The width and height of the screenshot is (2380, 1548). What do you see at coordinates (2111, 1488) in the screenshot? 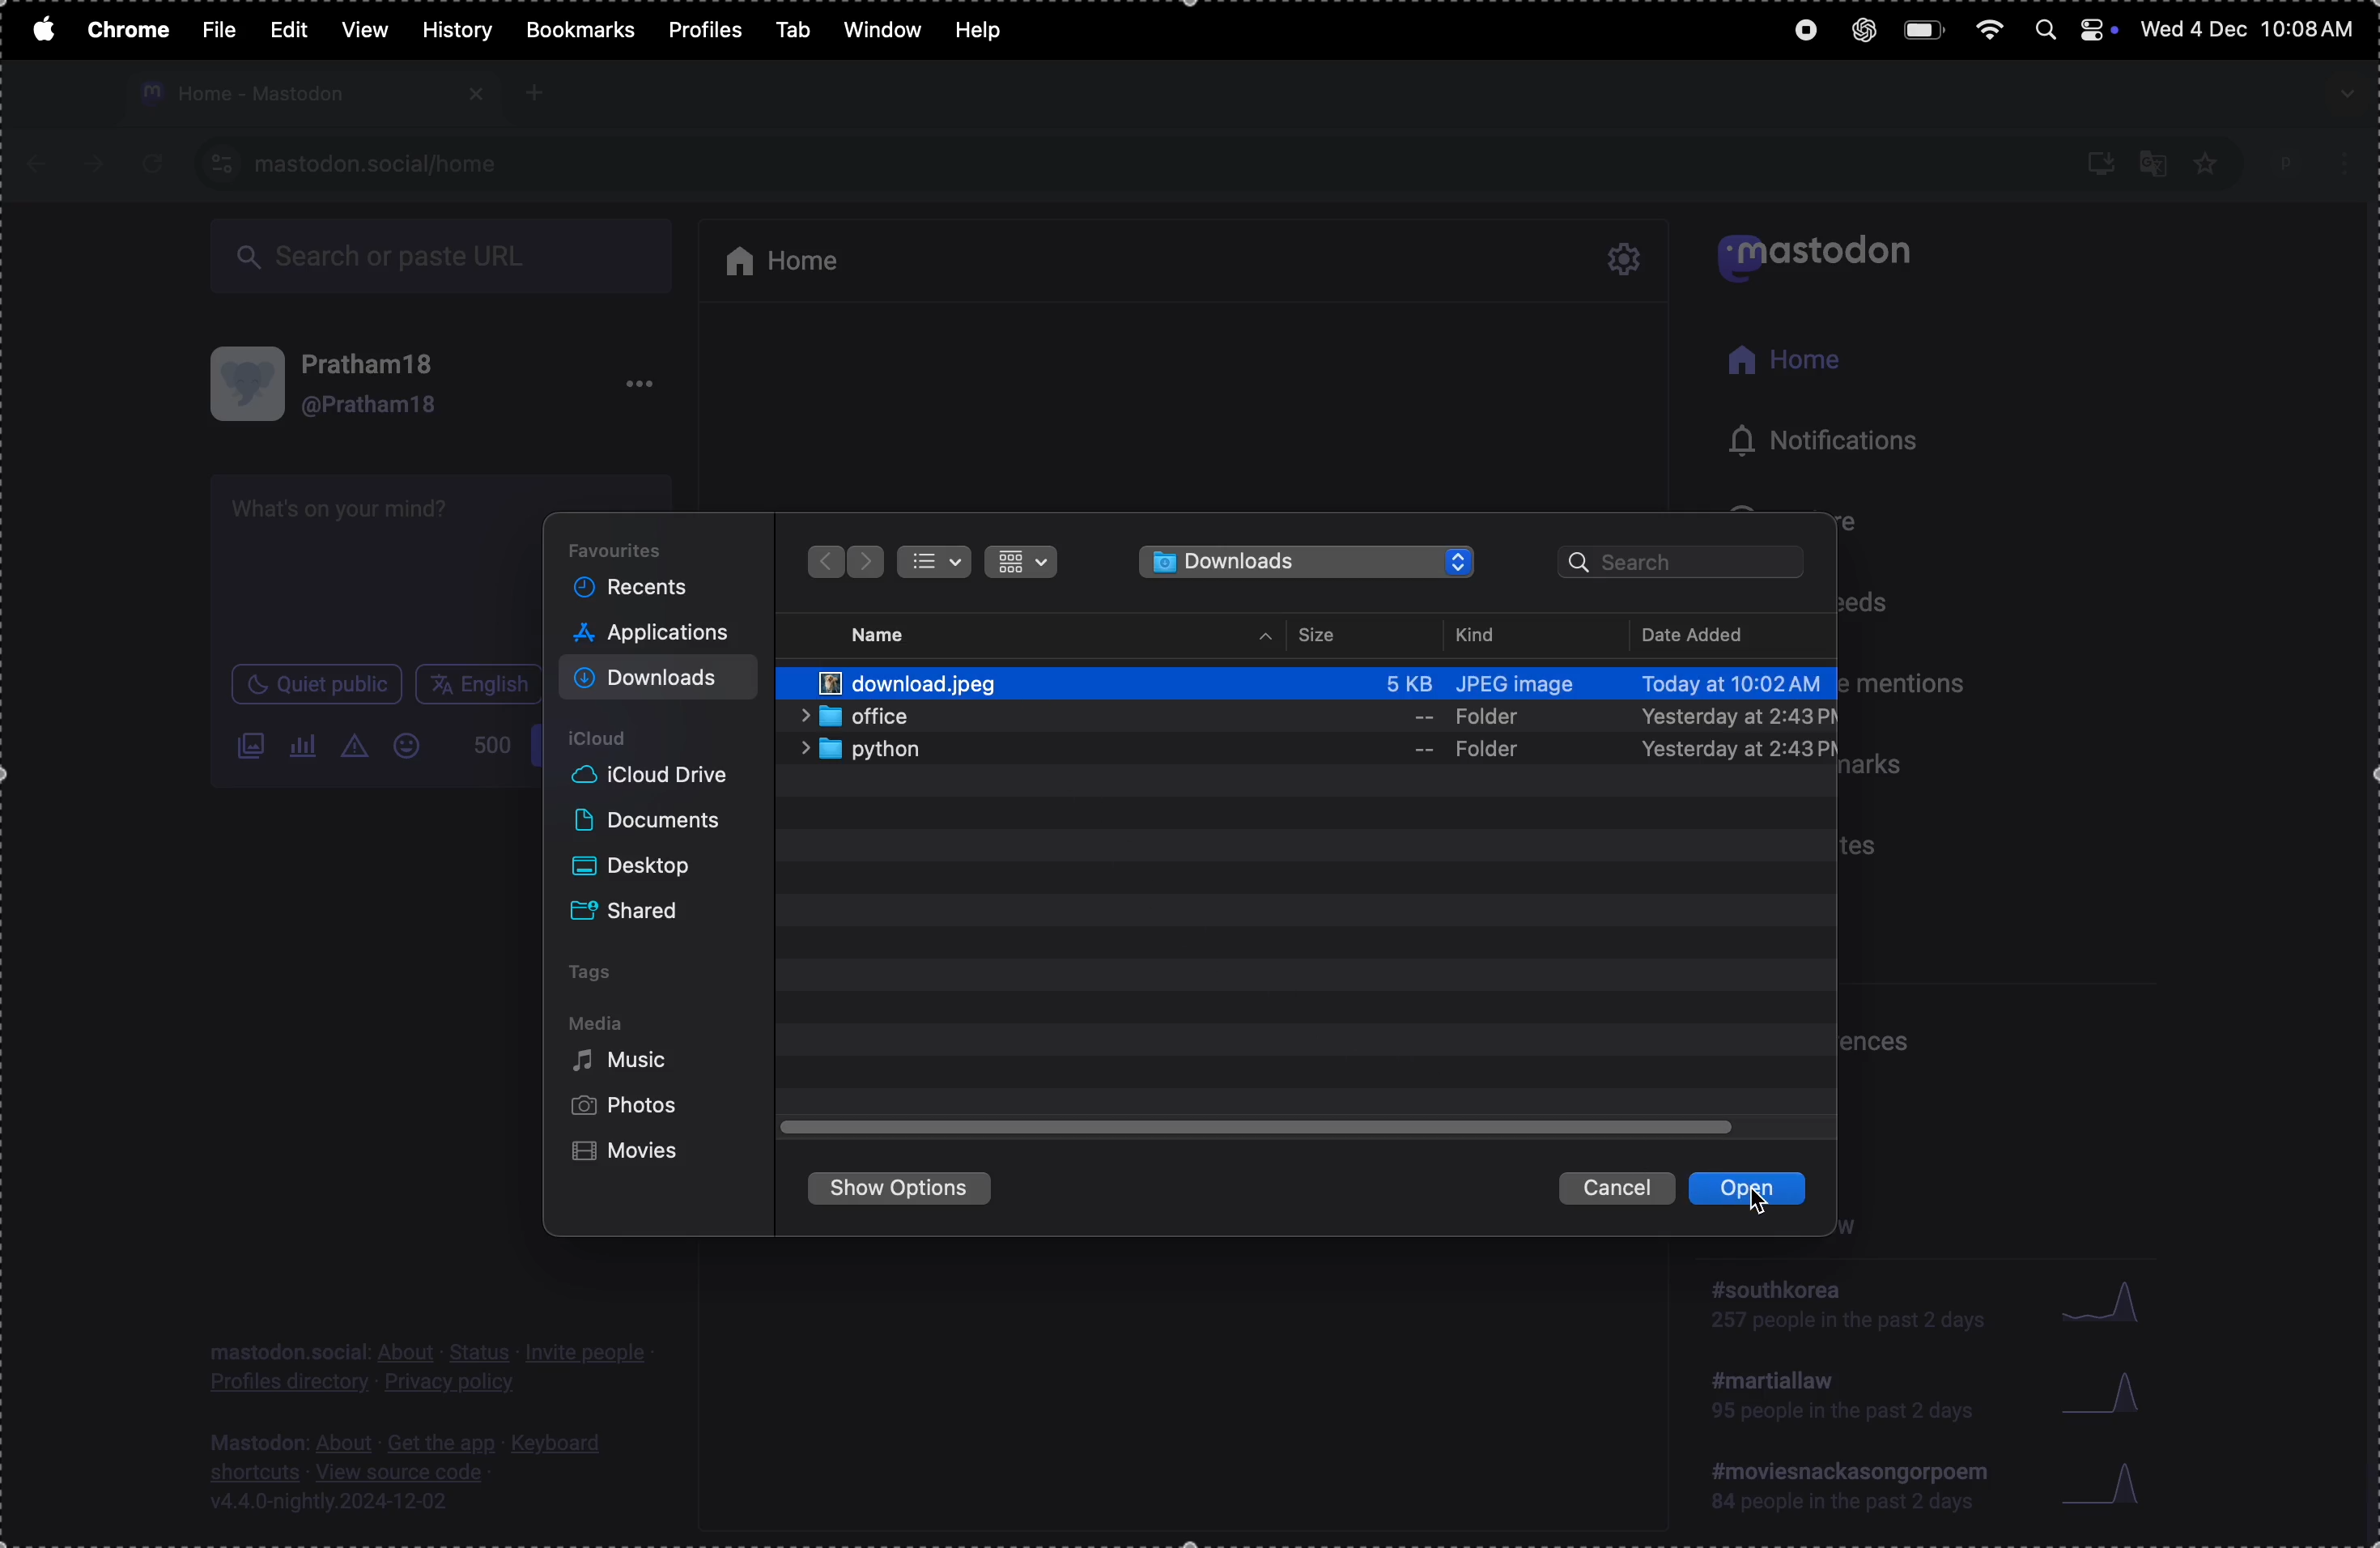
I see `graph` at bounding box center [2111, 1488].